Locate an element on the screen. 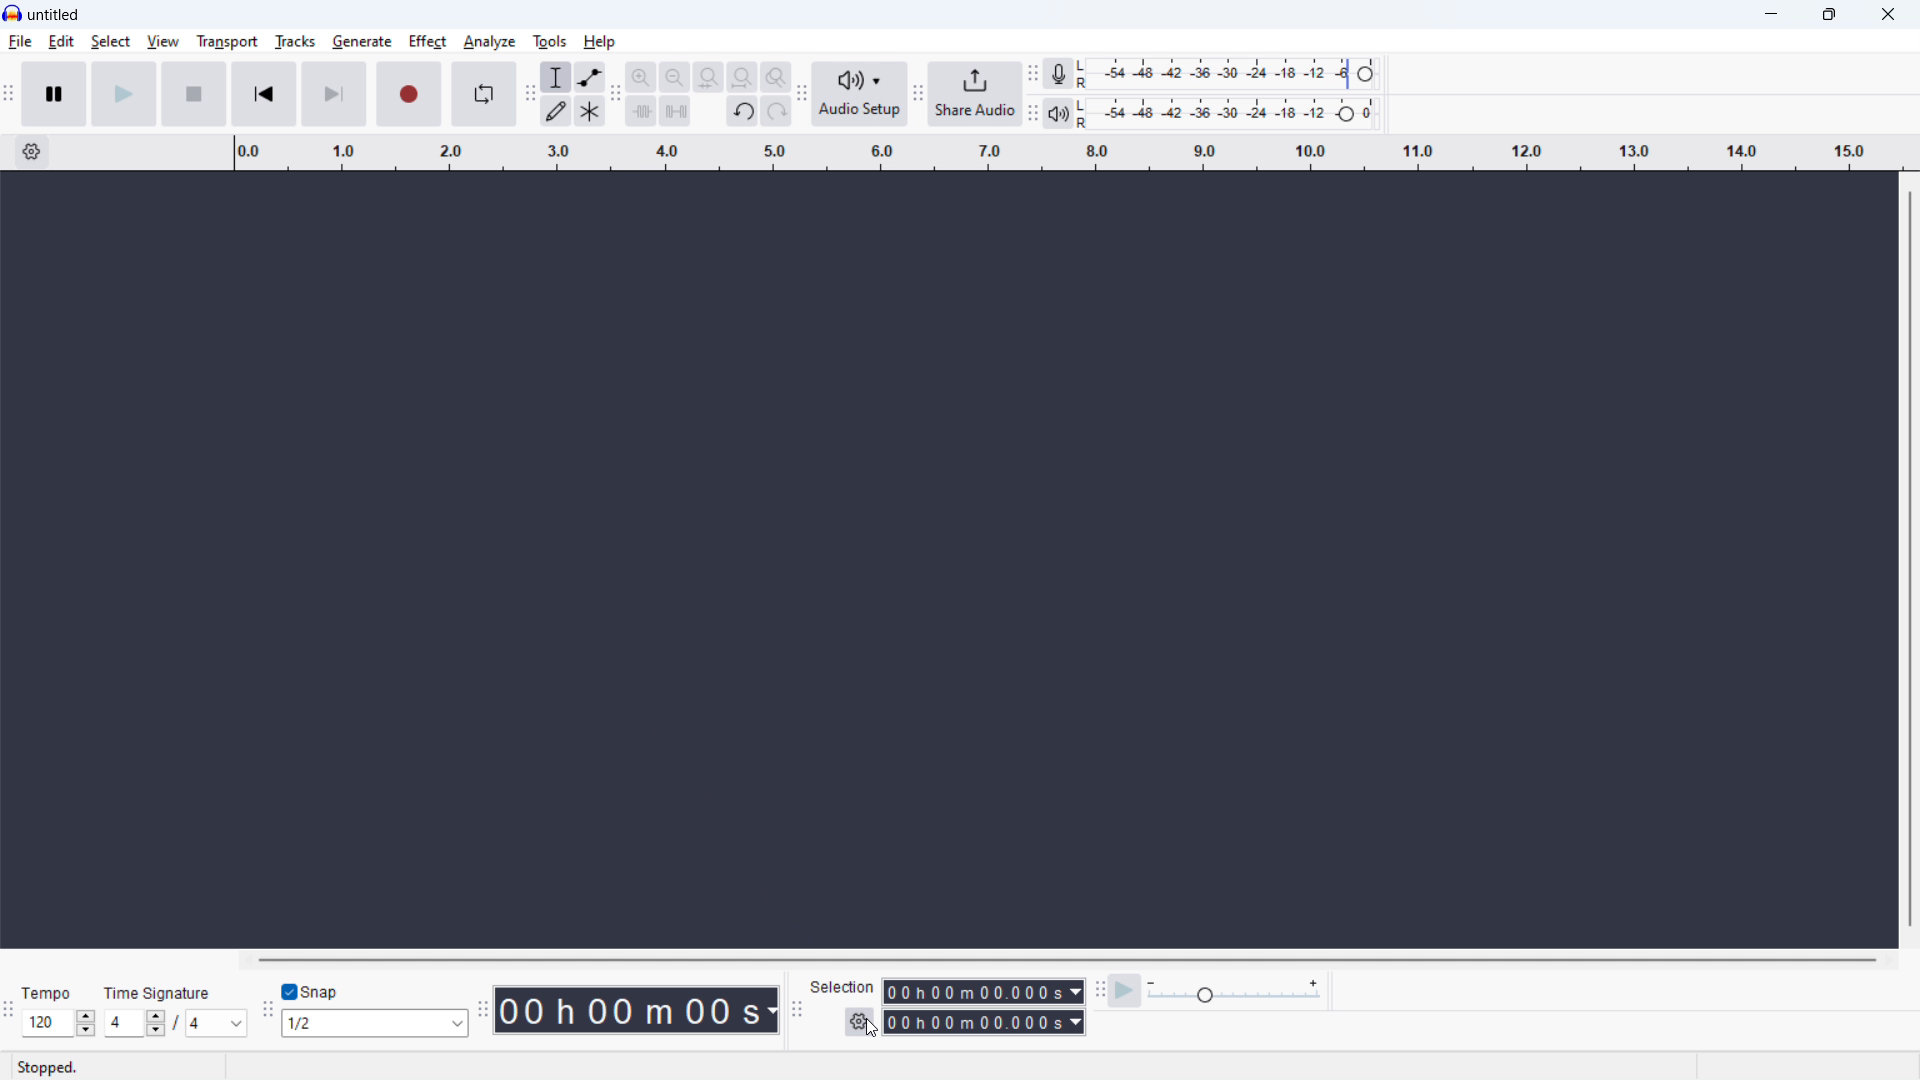  select is located at coordinates (111, 42).